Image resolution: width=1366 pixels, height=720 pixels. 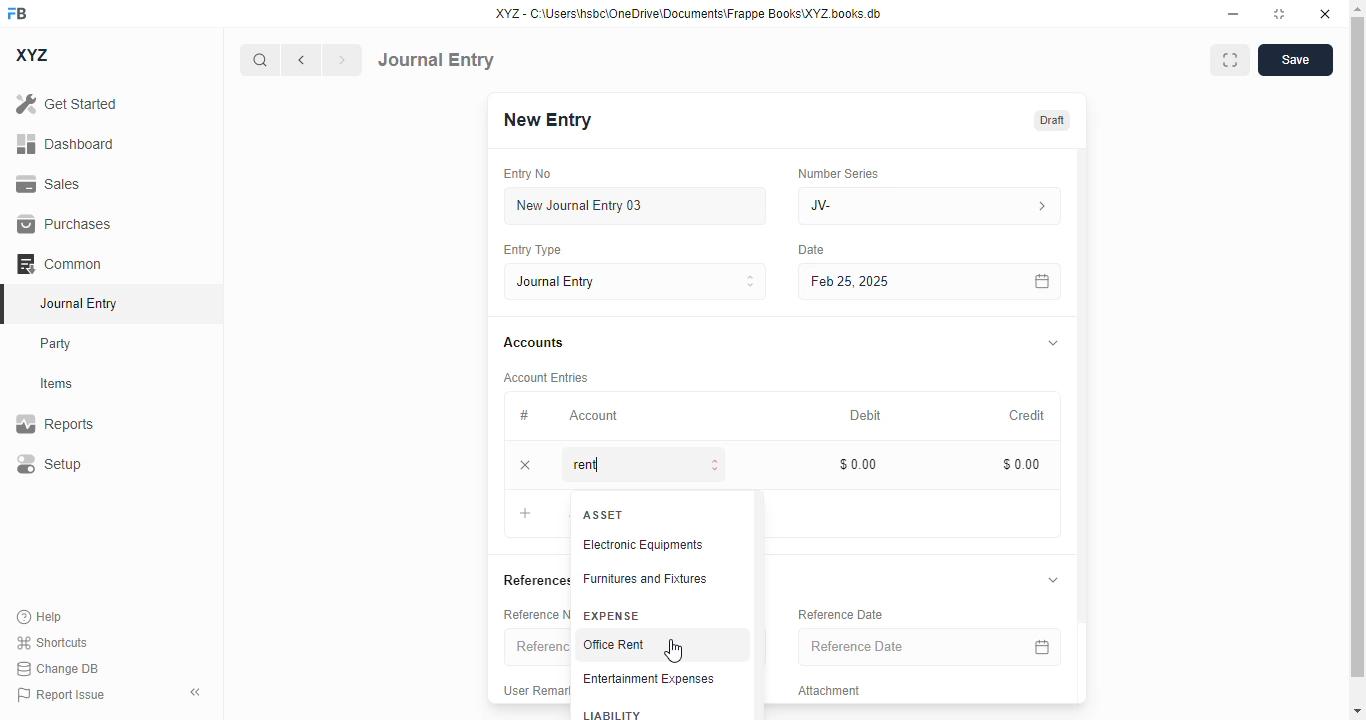 What do you see at coordinates (612, 615) in the screenshot?
I see `expense` at bounding box center [612, 615].